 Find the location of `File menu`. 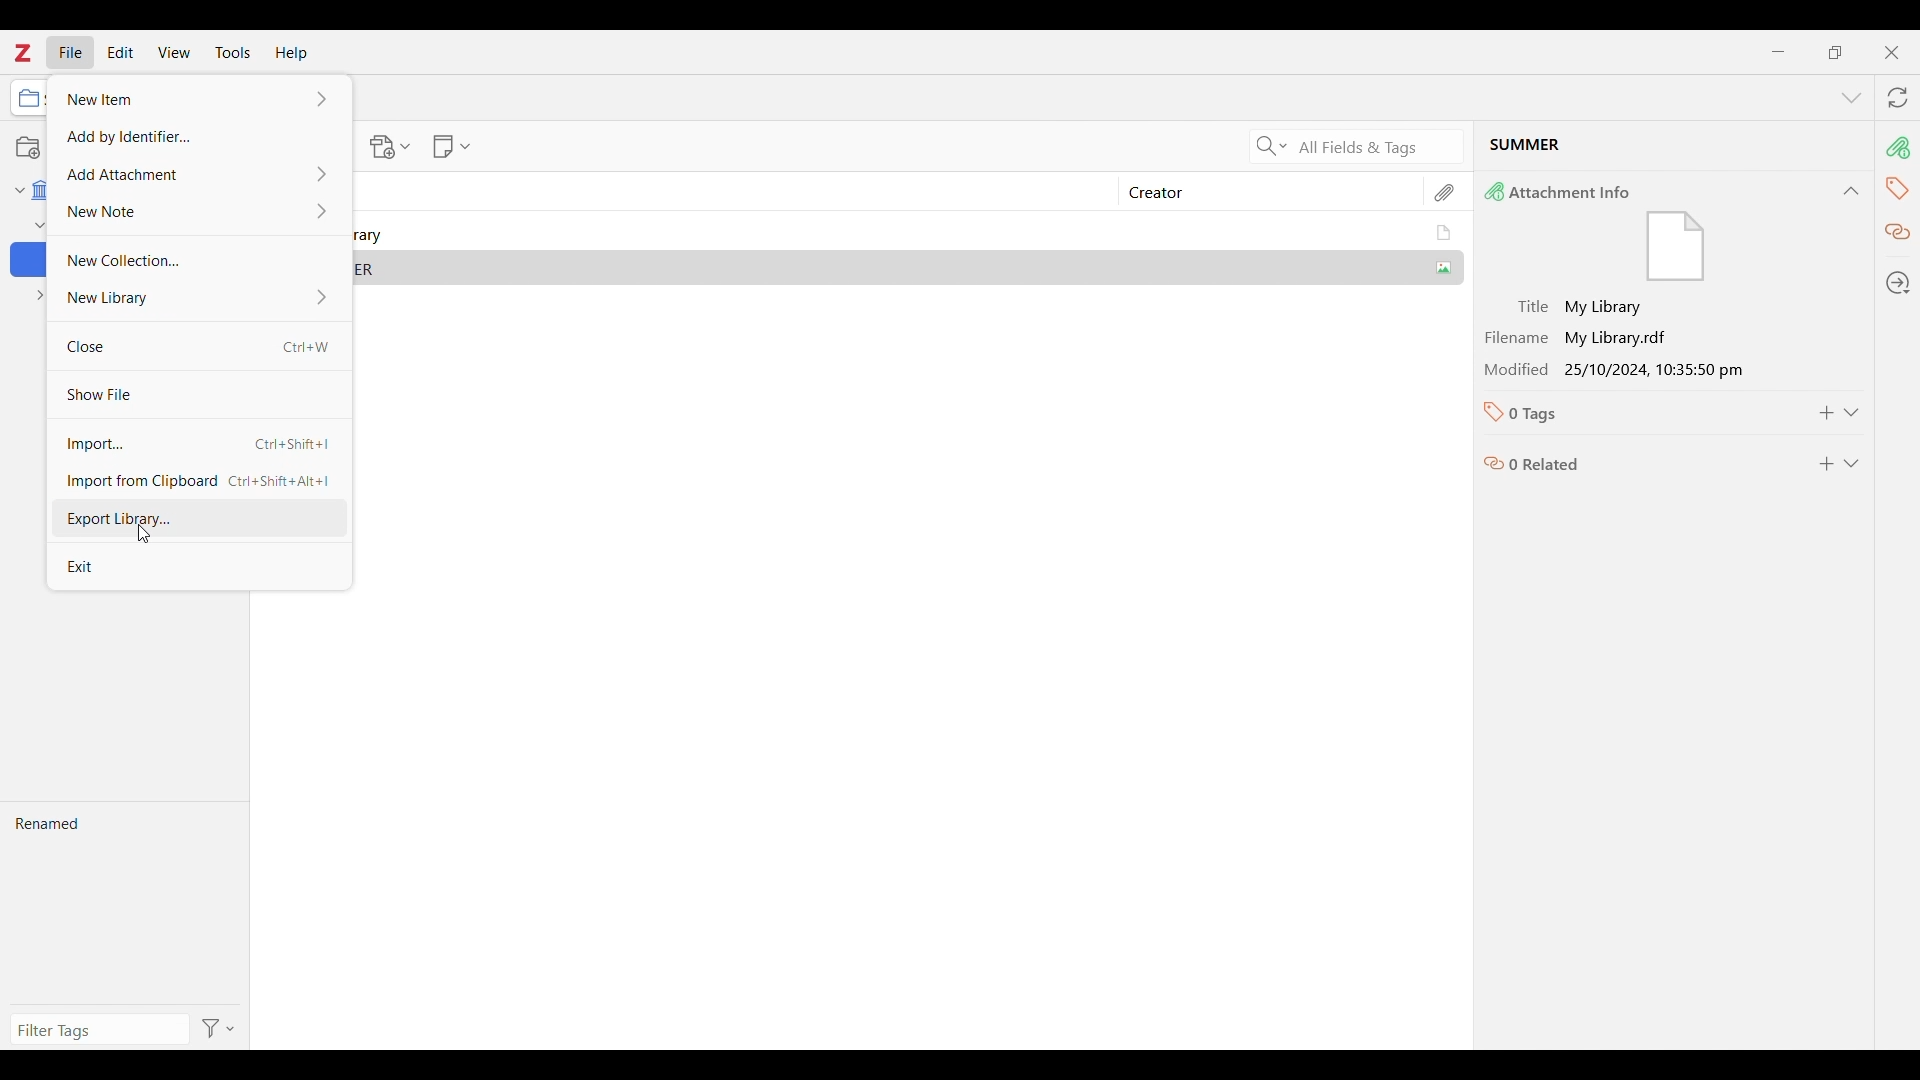

File menu is located at coordinates (71, 52).